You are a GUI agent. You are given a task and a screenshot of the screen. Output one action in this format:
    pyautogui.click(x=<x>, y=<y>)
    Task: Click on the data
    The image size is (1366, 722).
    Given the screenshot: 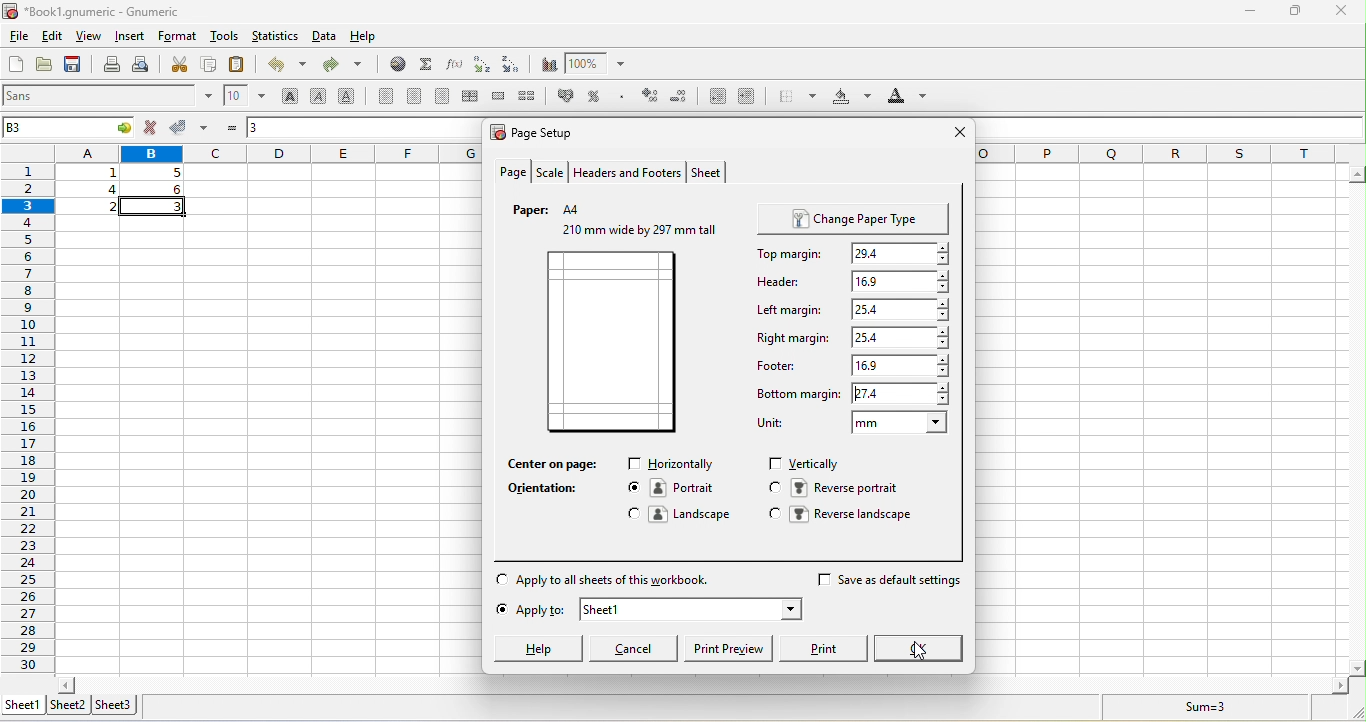 What is the action you would take?
    pyautogui.click(x=326, y=39)
    